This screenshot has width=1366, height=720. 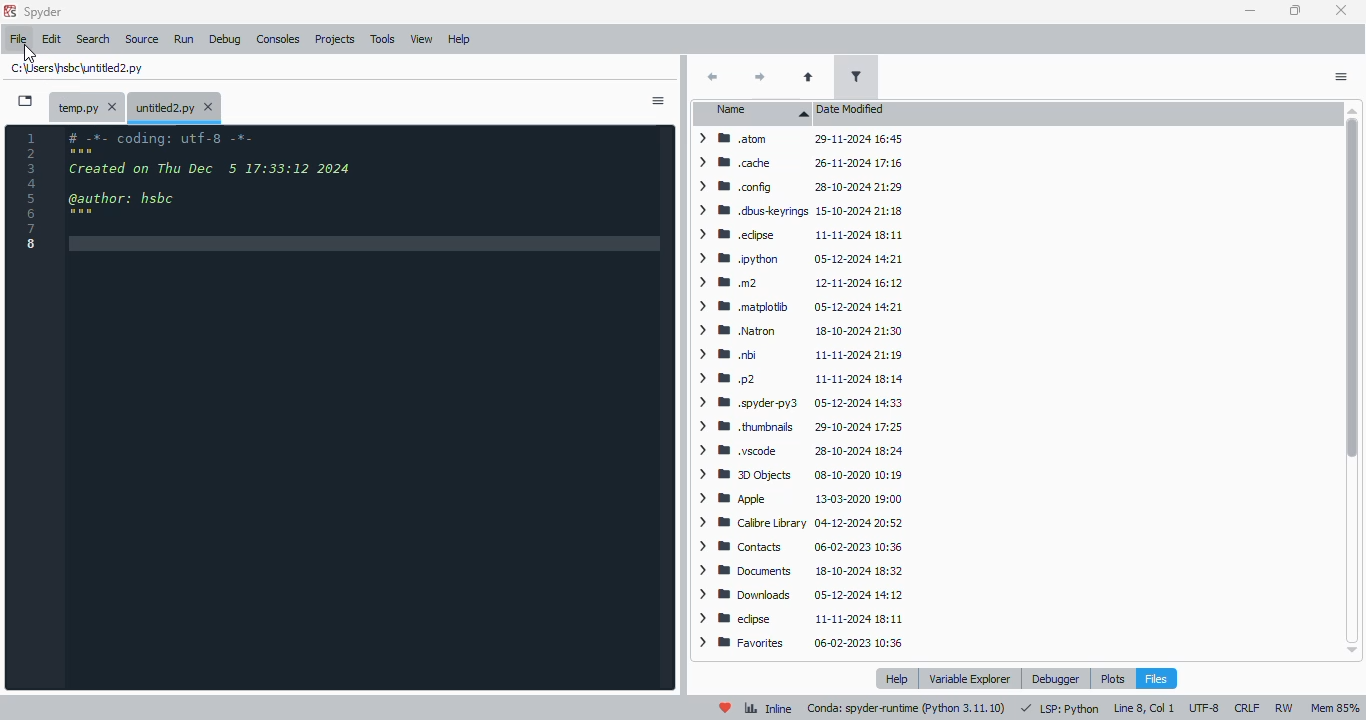 I want to click on name, so click(x=751, y=111).